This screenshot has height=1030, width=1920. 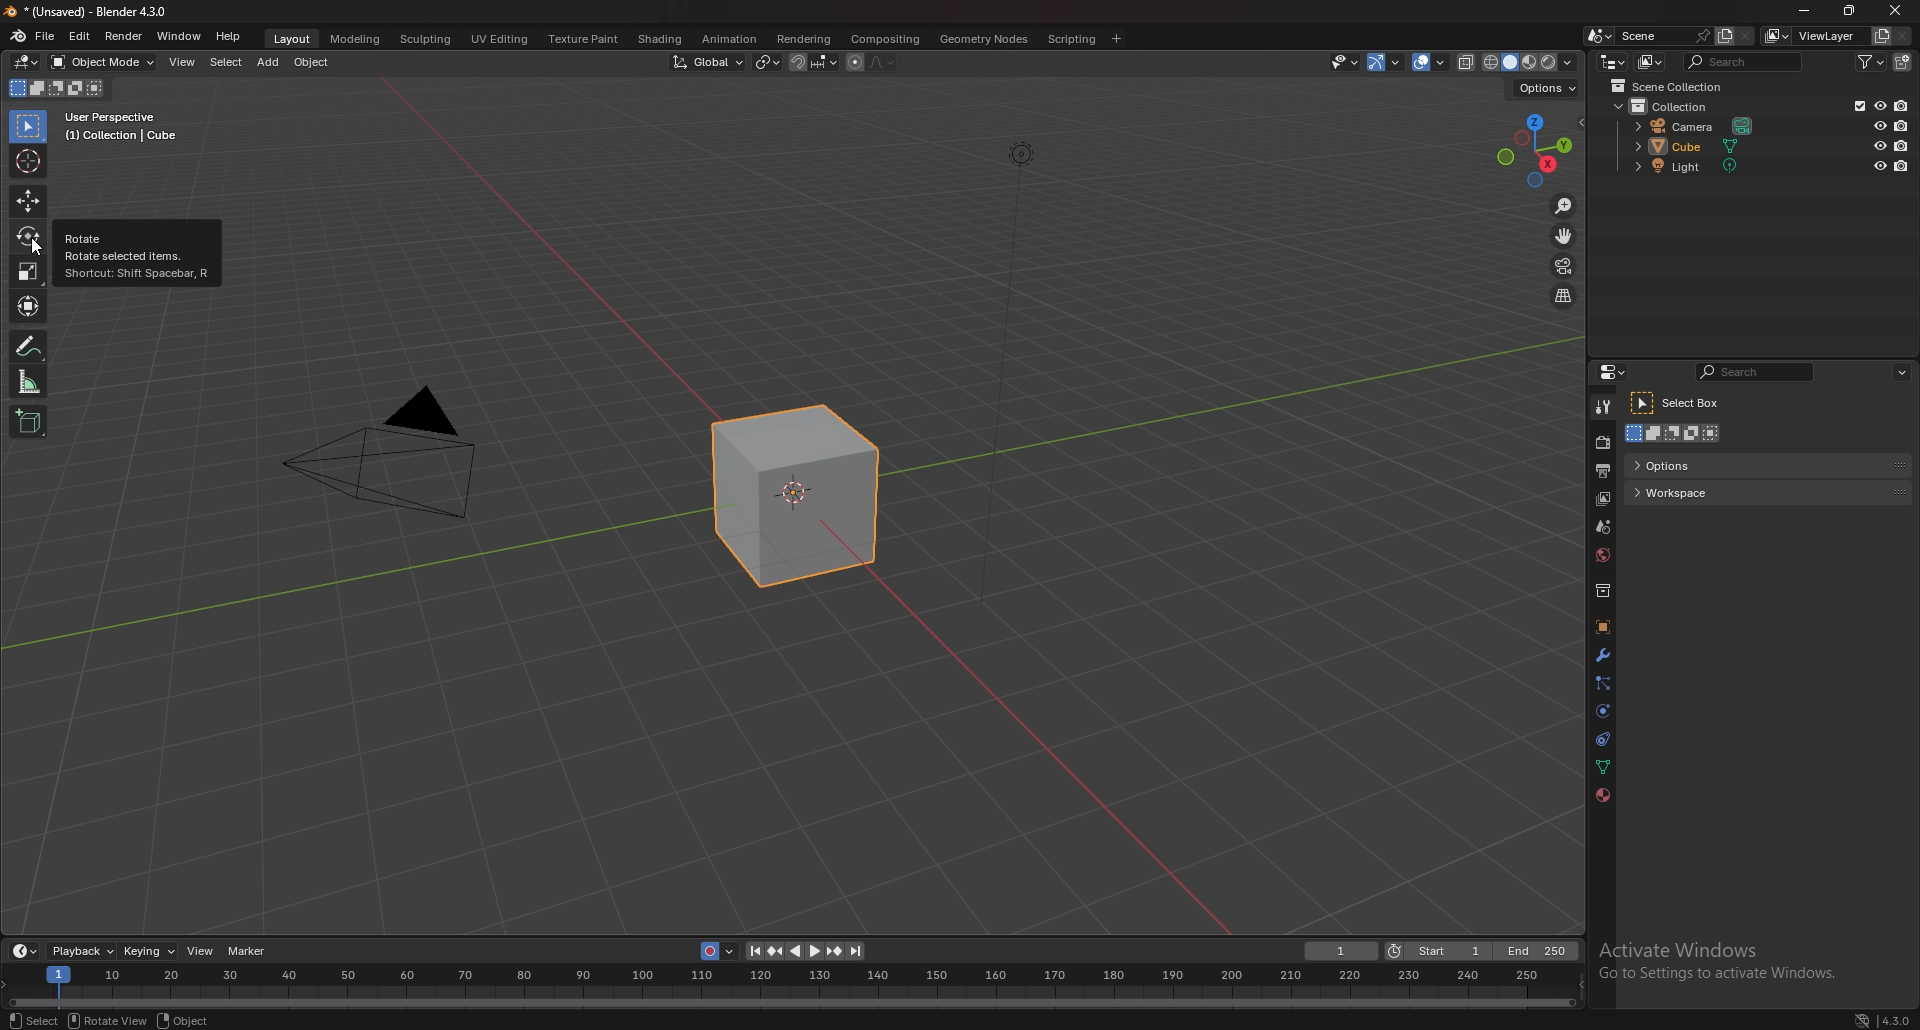 What do you see at coordinates (1598, 35) in the screenshot?
I see `browse scene` at bounding box center [1598, 35].